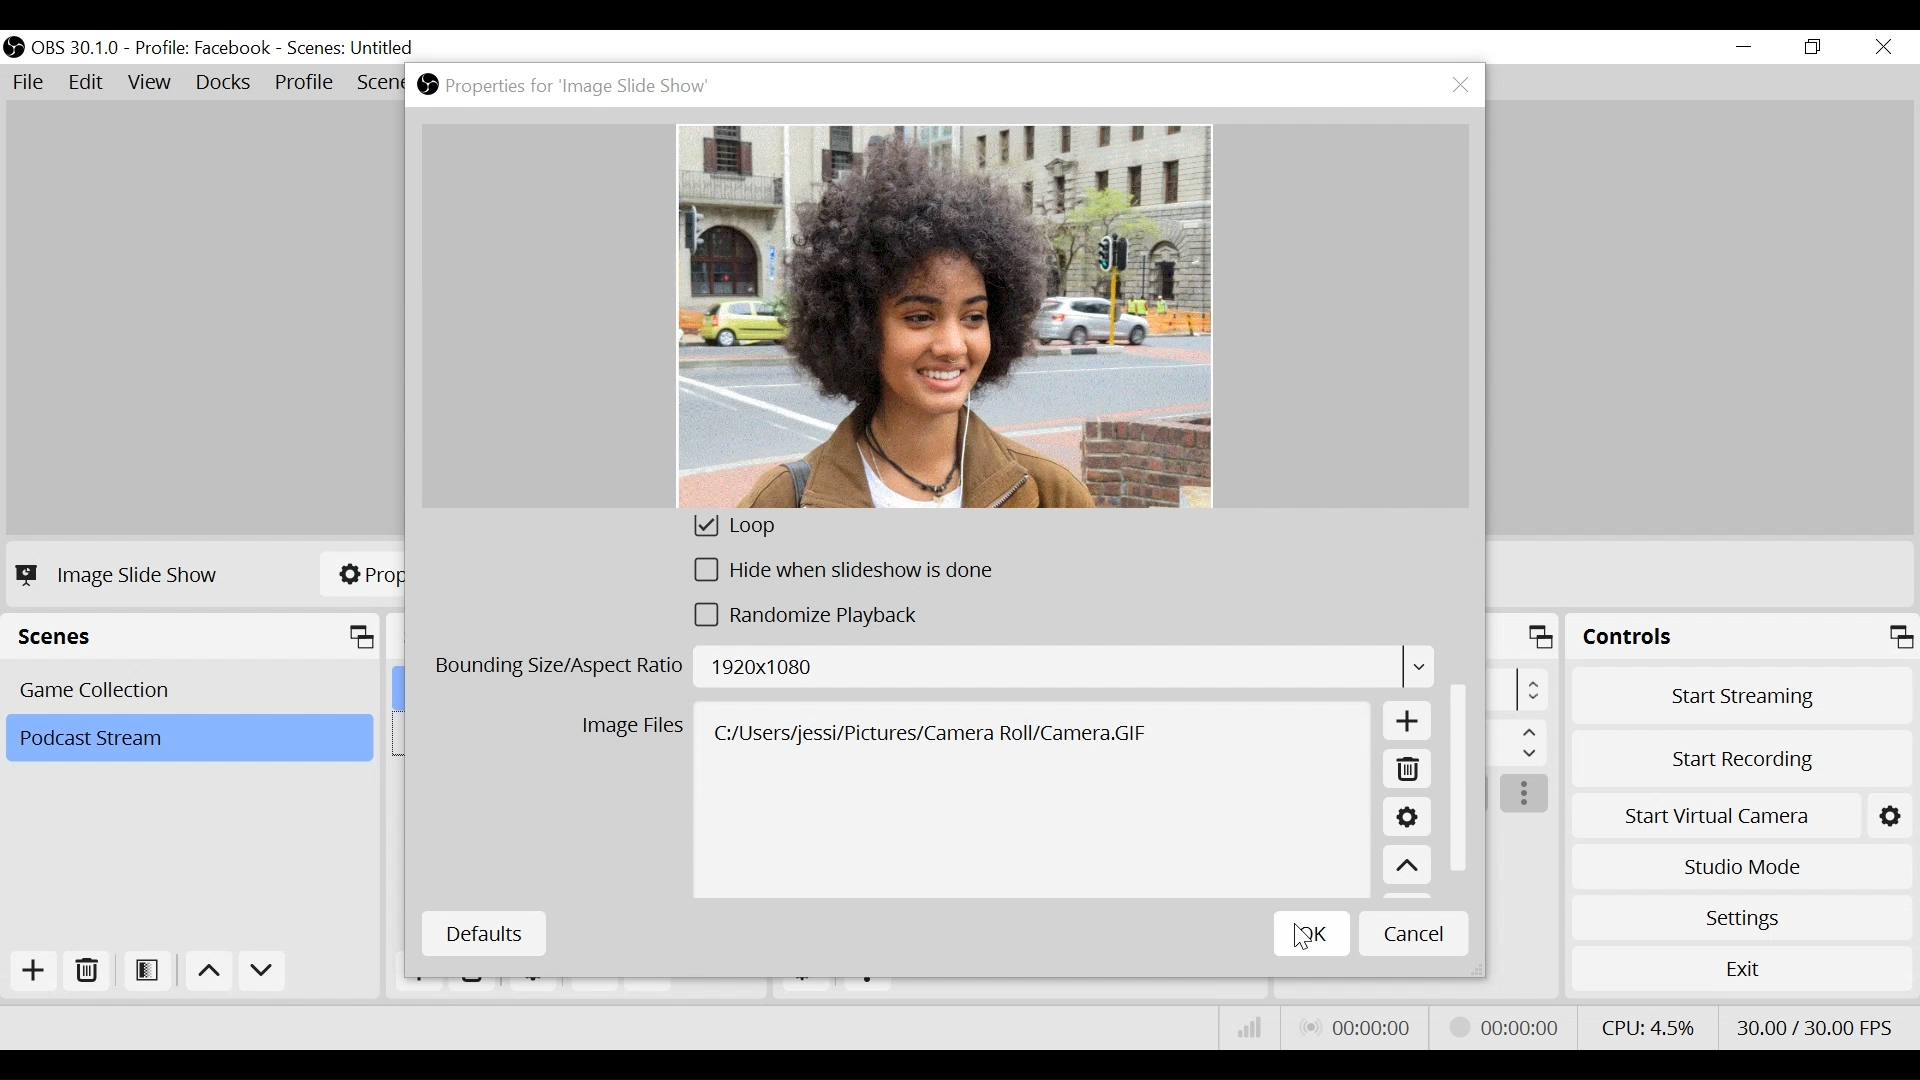 This screenshot has width=1920, height=1080. What do you see at coordinates (1460, 86) in the screenshot?
I see `Close` at bounding box center [1460, 86].